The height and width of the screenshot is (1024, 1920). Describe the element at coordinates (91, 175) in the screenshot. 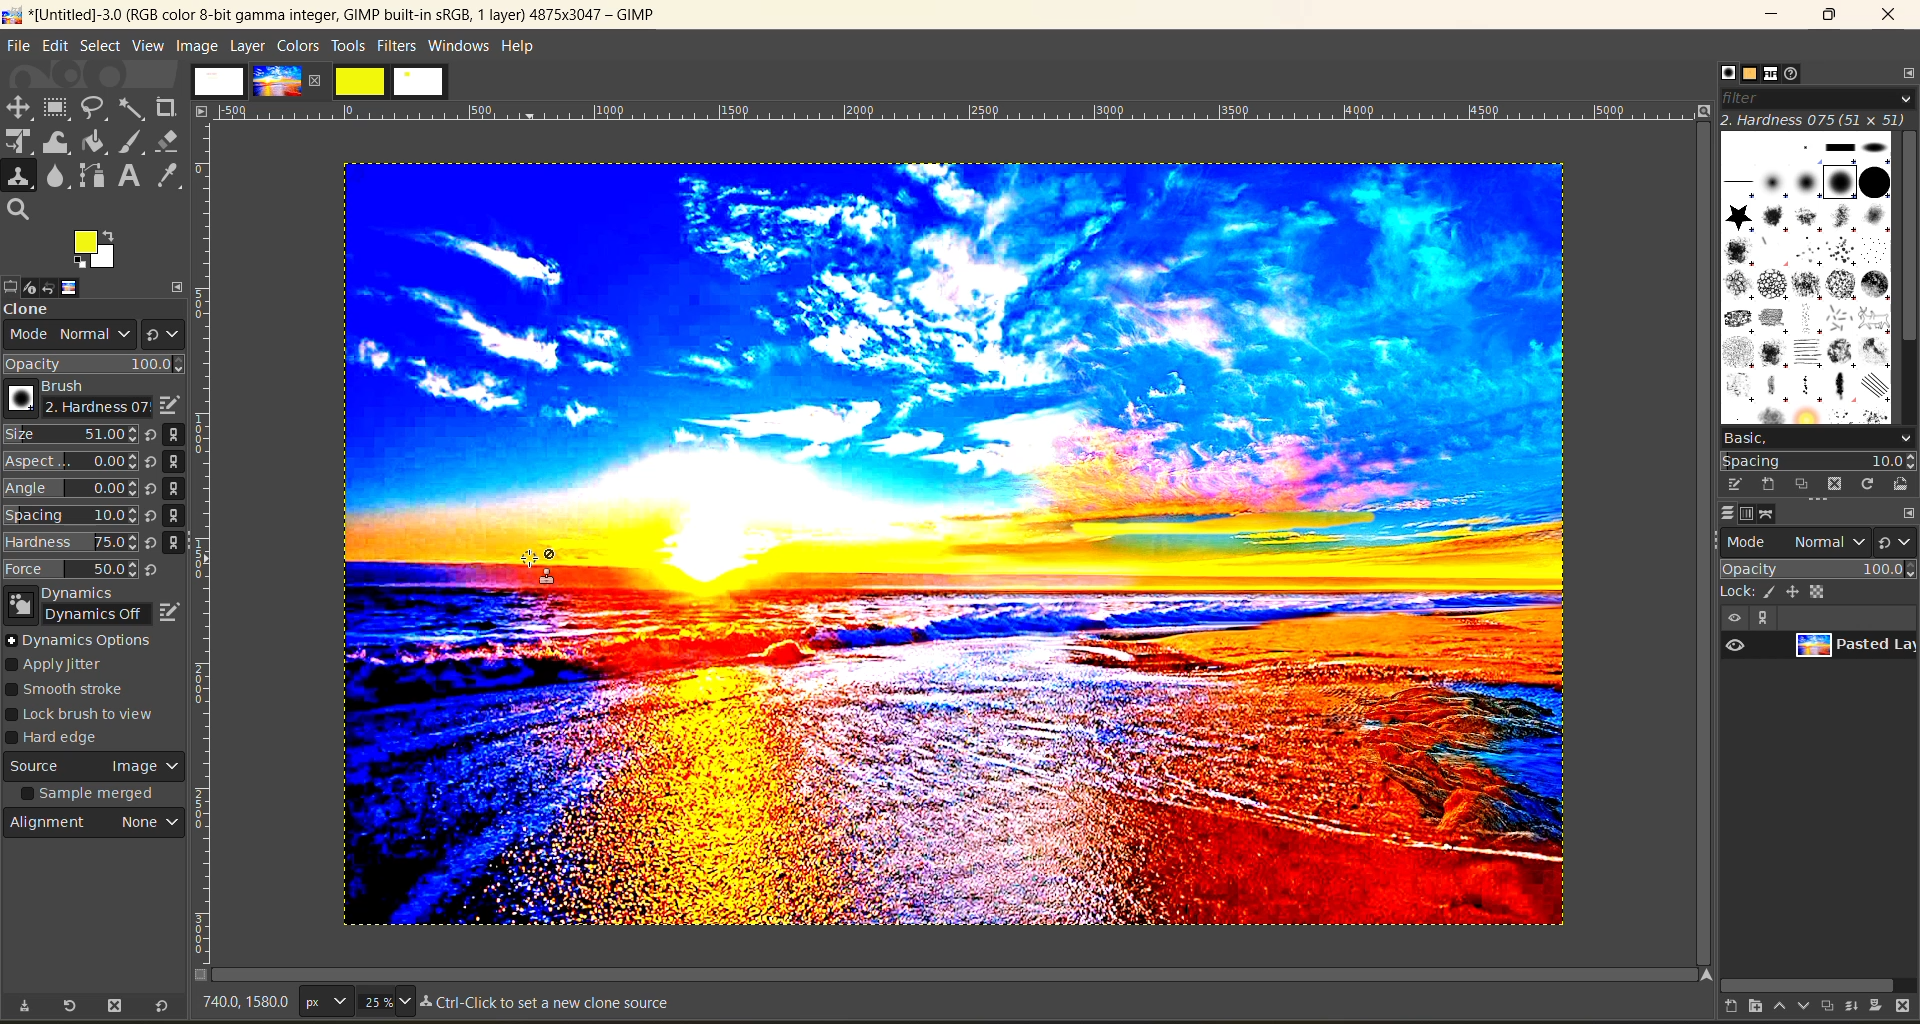

I see `path tool` at that location.